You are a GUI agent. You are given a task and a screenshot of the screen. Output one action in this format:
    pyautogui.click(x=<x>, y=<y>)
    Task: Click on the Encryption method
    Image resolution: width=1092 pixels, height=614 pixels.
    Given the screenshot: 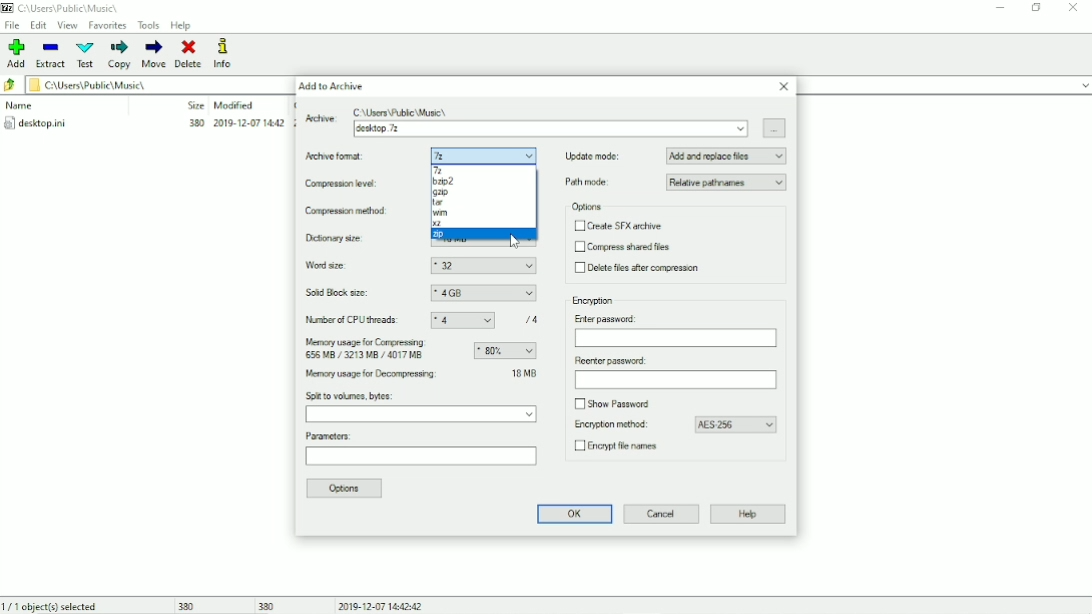 What is the action you would take?
    pyautogui.click(x=677, y=424)
    